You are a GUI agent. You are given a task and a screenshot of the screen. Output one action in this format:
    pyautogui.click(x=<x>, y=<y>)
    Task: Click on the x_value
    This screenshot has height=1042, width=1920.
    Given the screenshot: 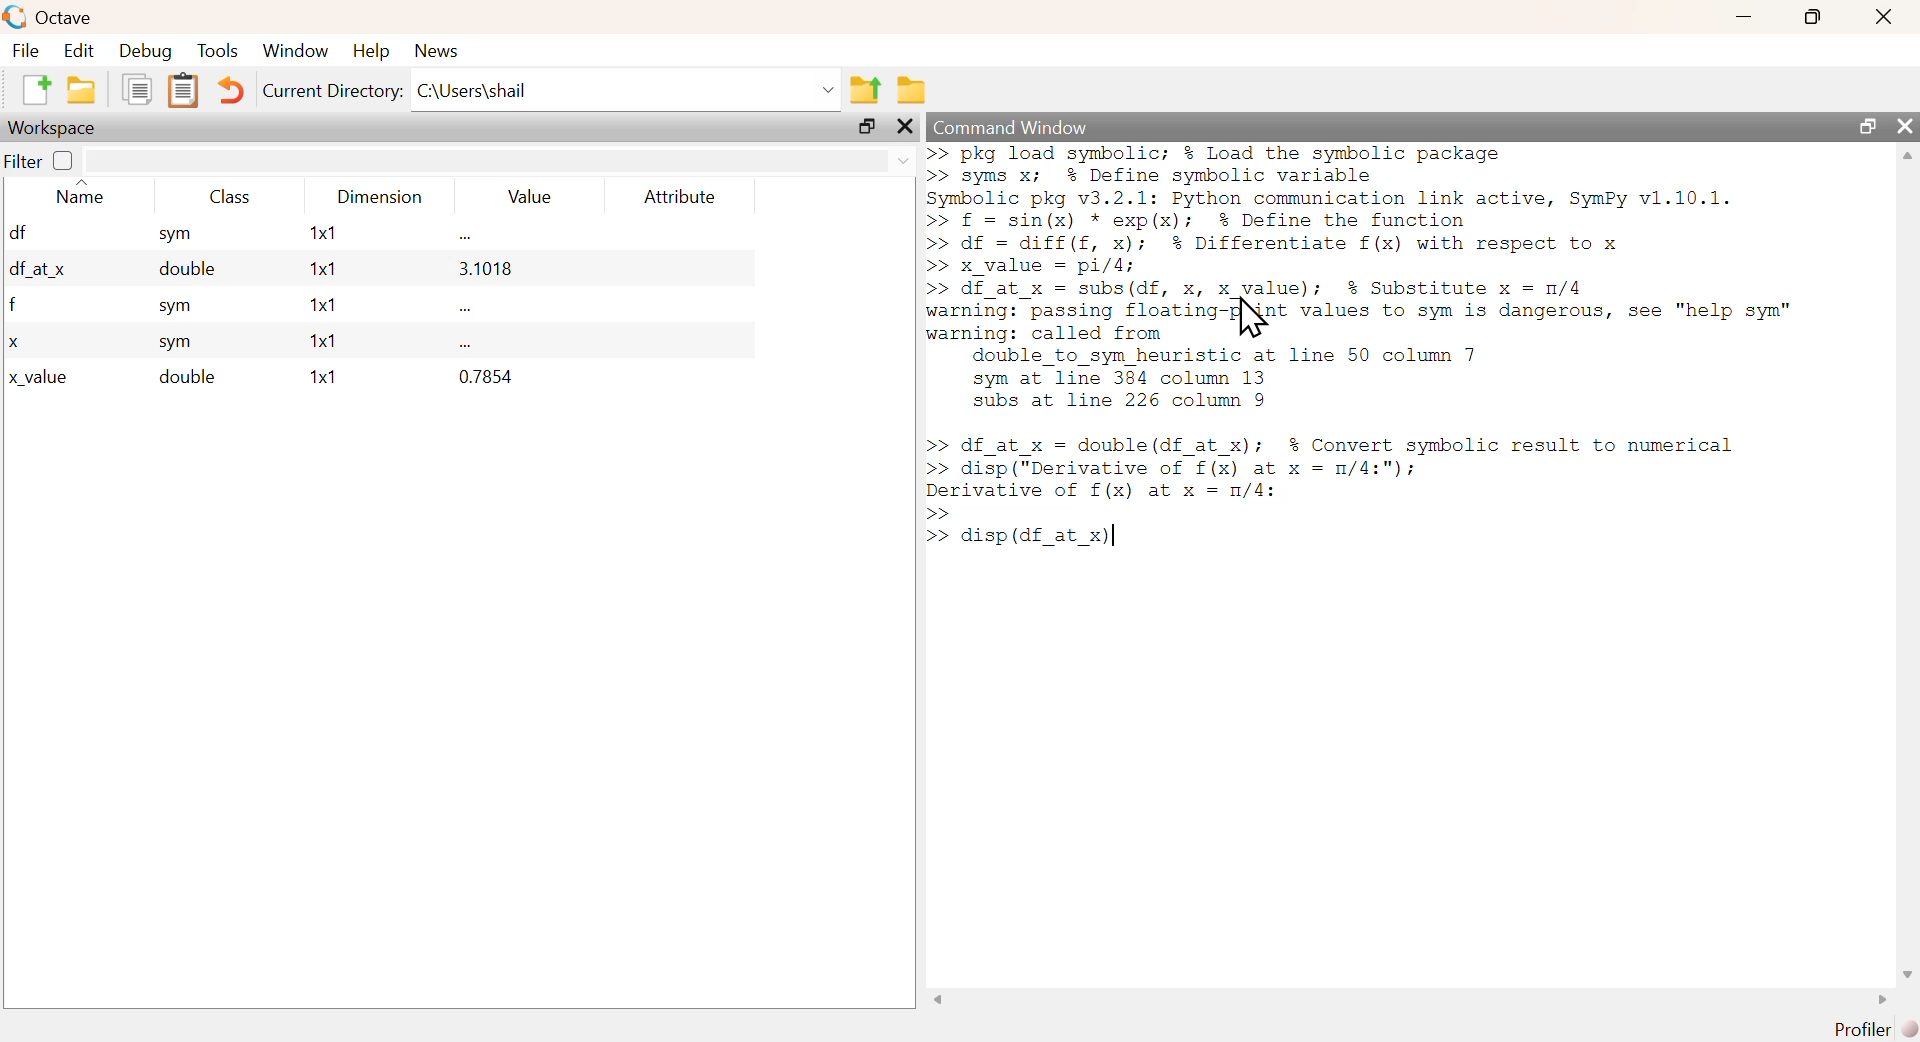 What is the action you would take?
    pyautogui.click(x=40, y=378)
    